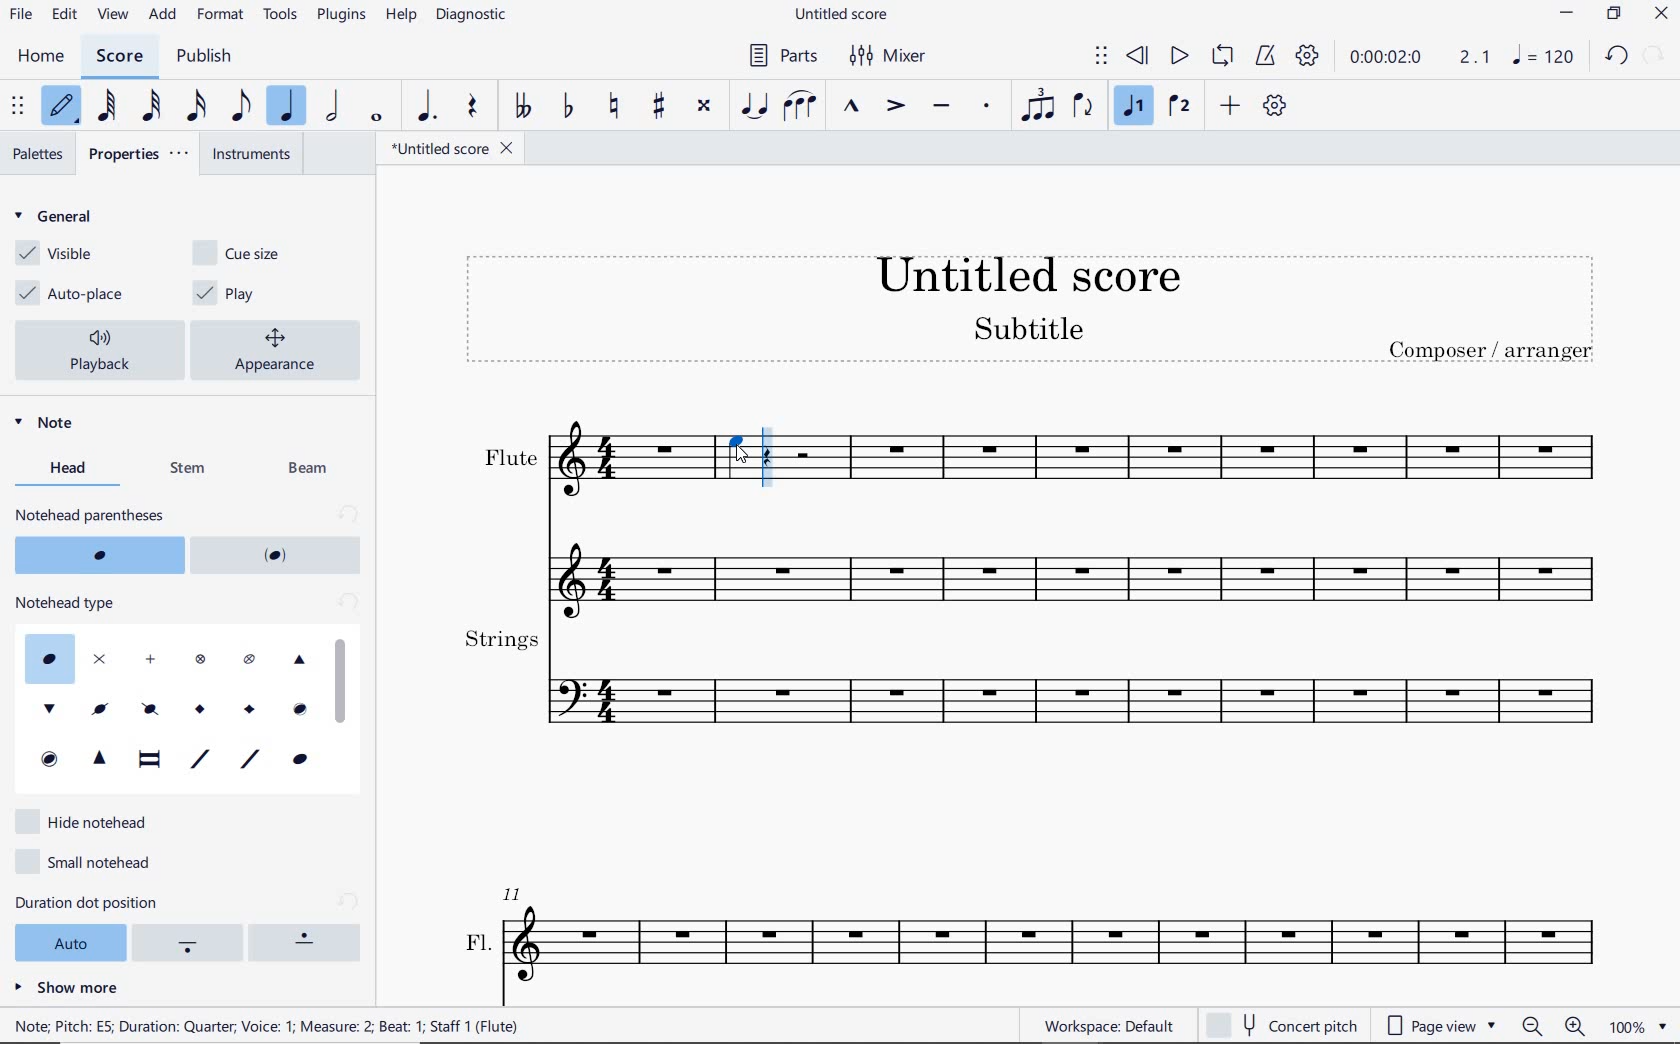 The width and height of the screenshot is (1680, 1044). I want to click on TOGGLE SHARP, so click(659, 104).